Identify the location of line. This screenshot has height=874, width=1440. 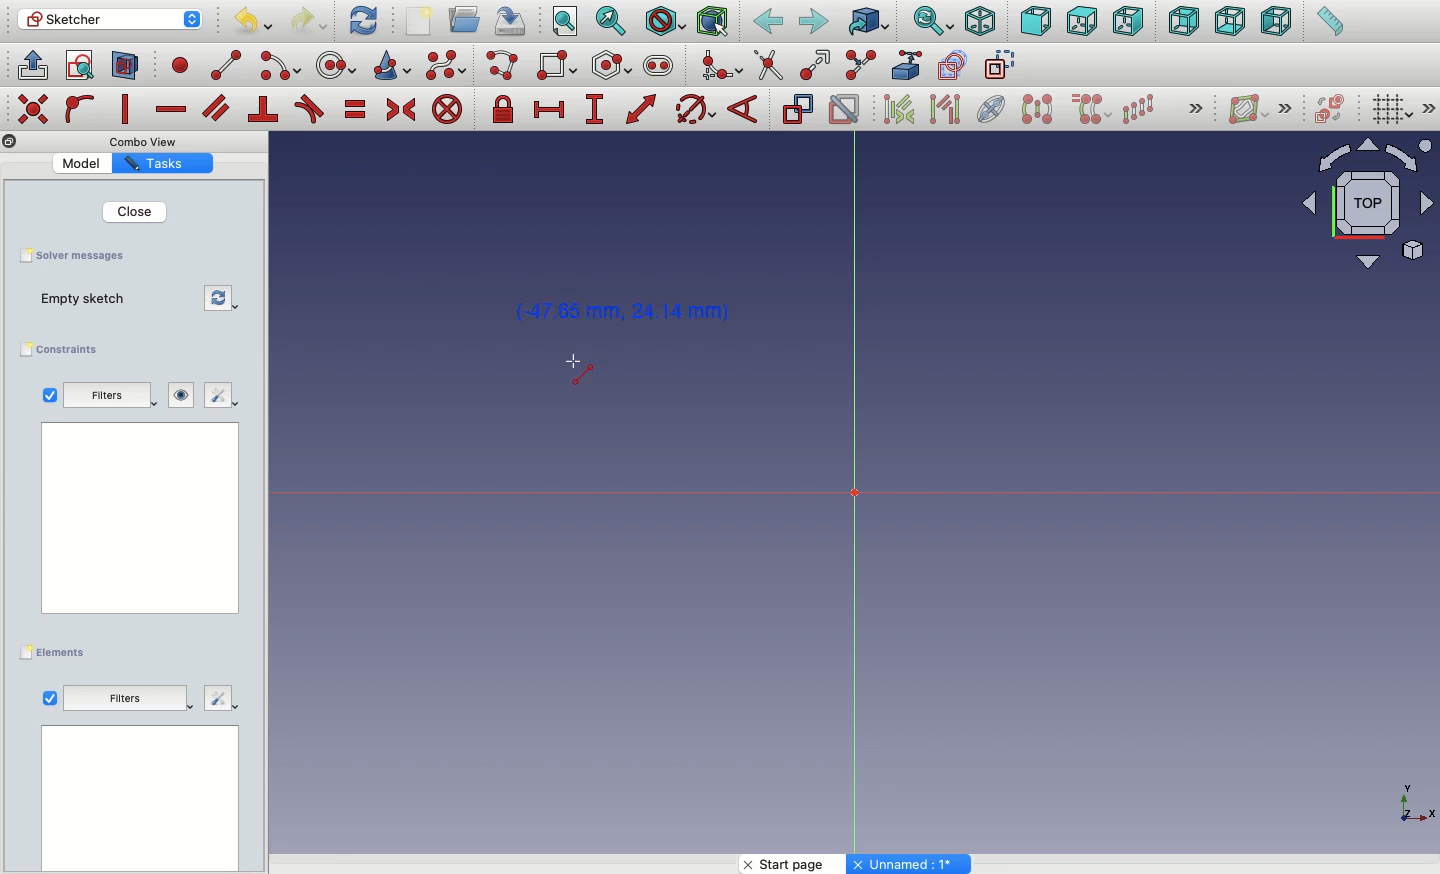
(227, 66).